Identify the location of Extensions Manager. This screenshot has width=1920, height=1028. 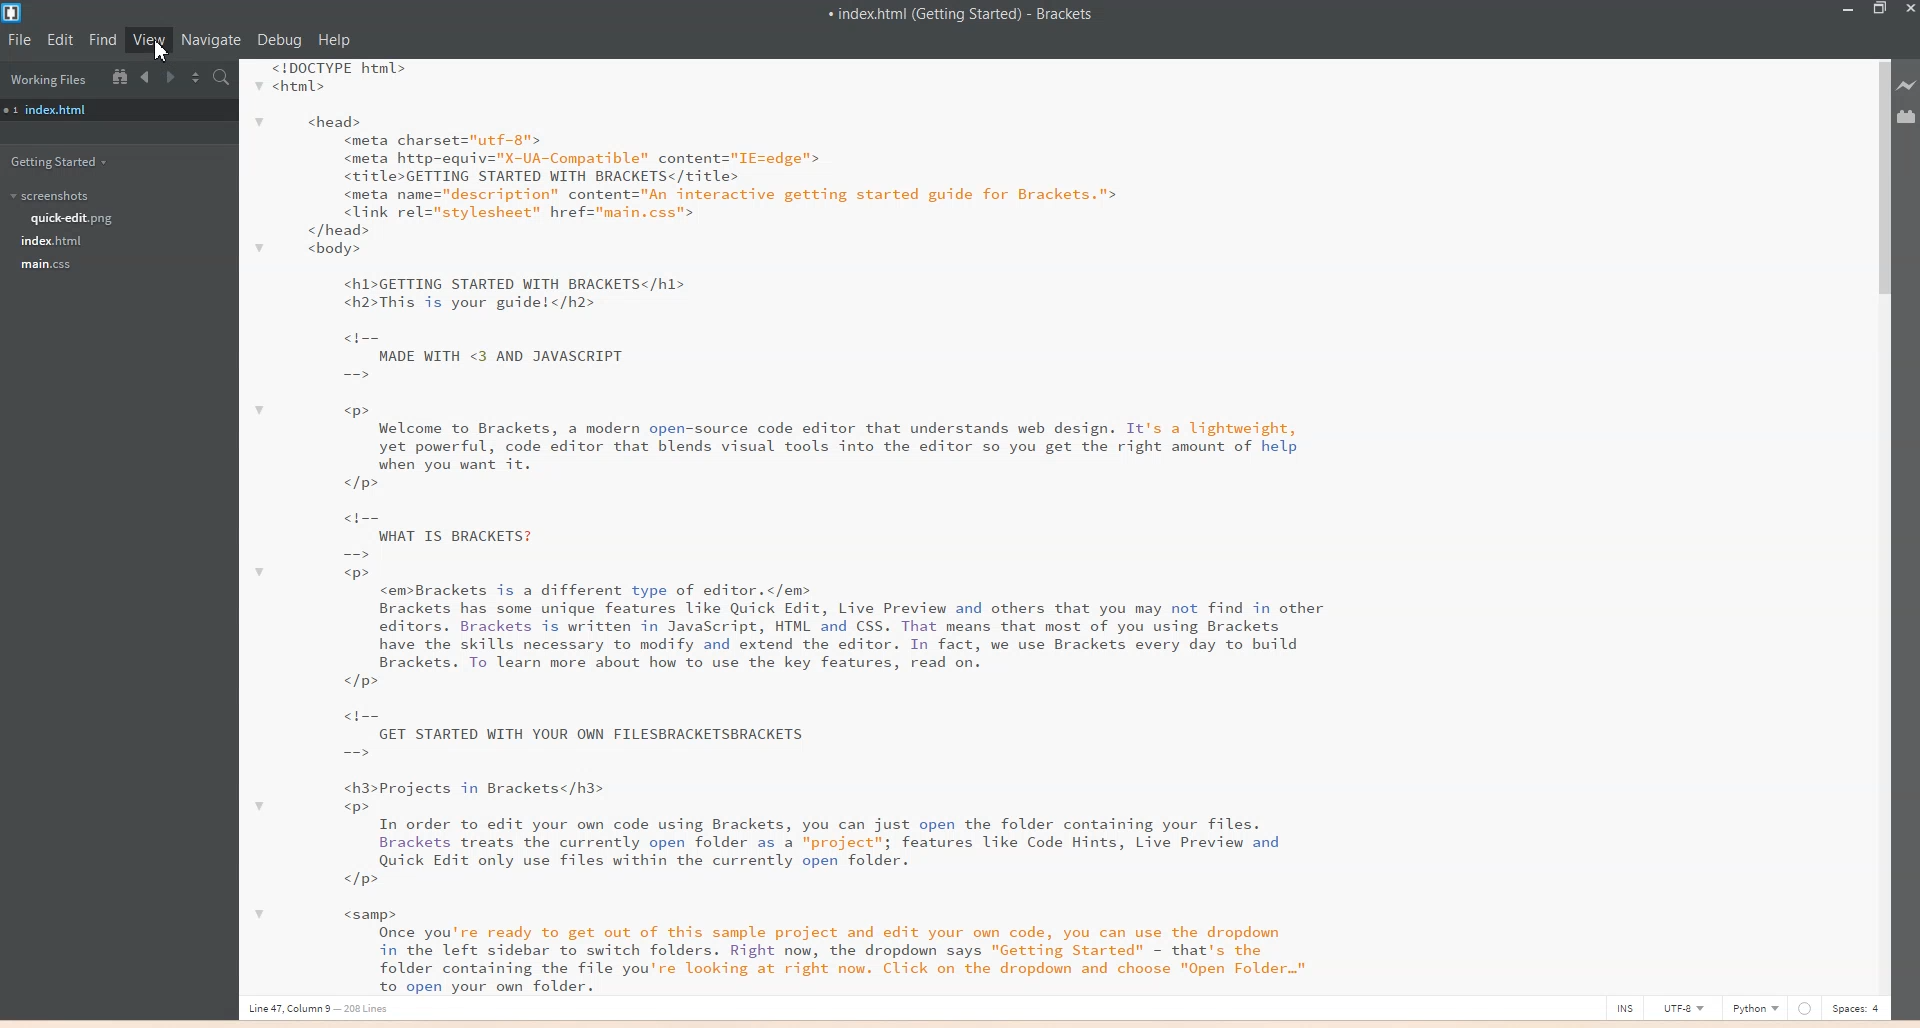
(1907, 117).